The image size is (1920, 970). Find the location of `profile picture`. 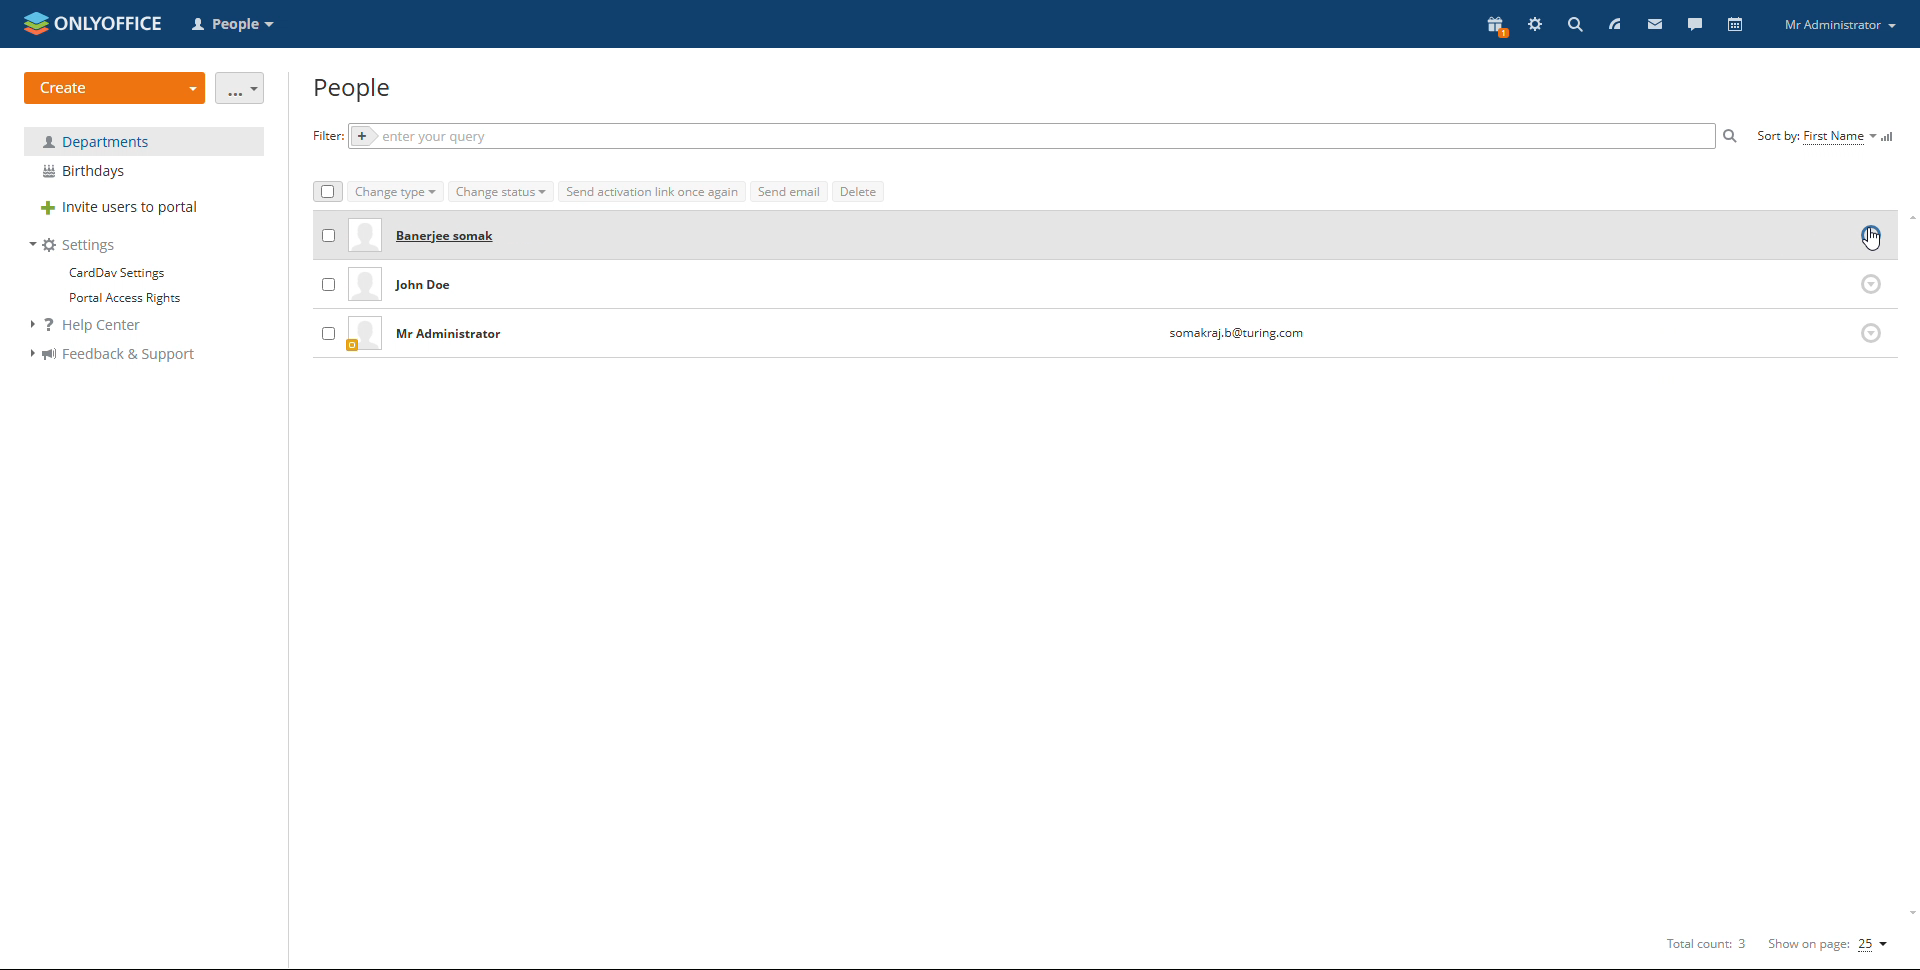

profile picture is located at coordinates (362, 238).